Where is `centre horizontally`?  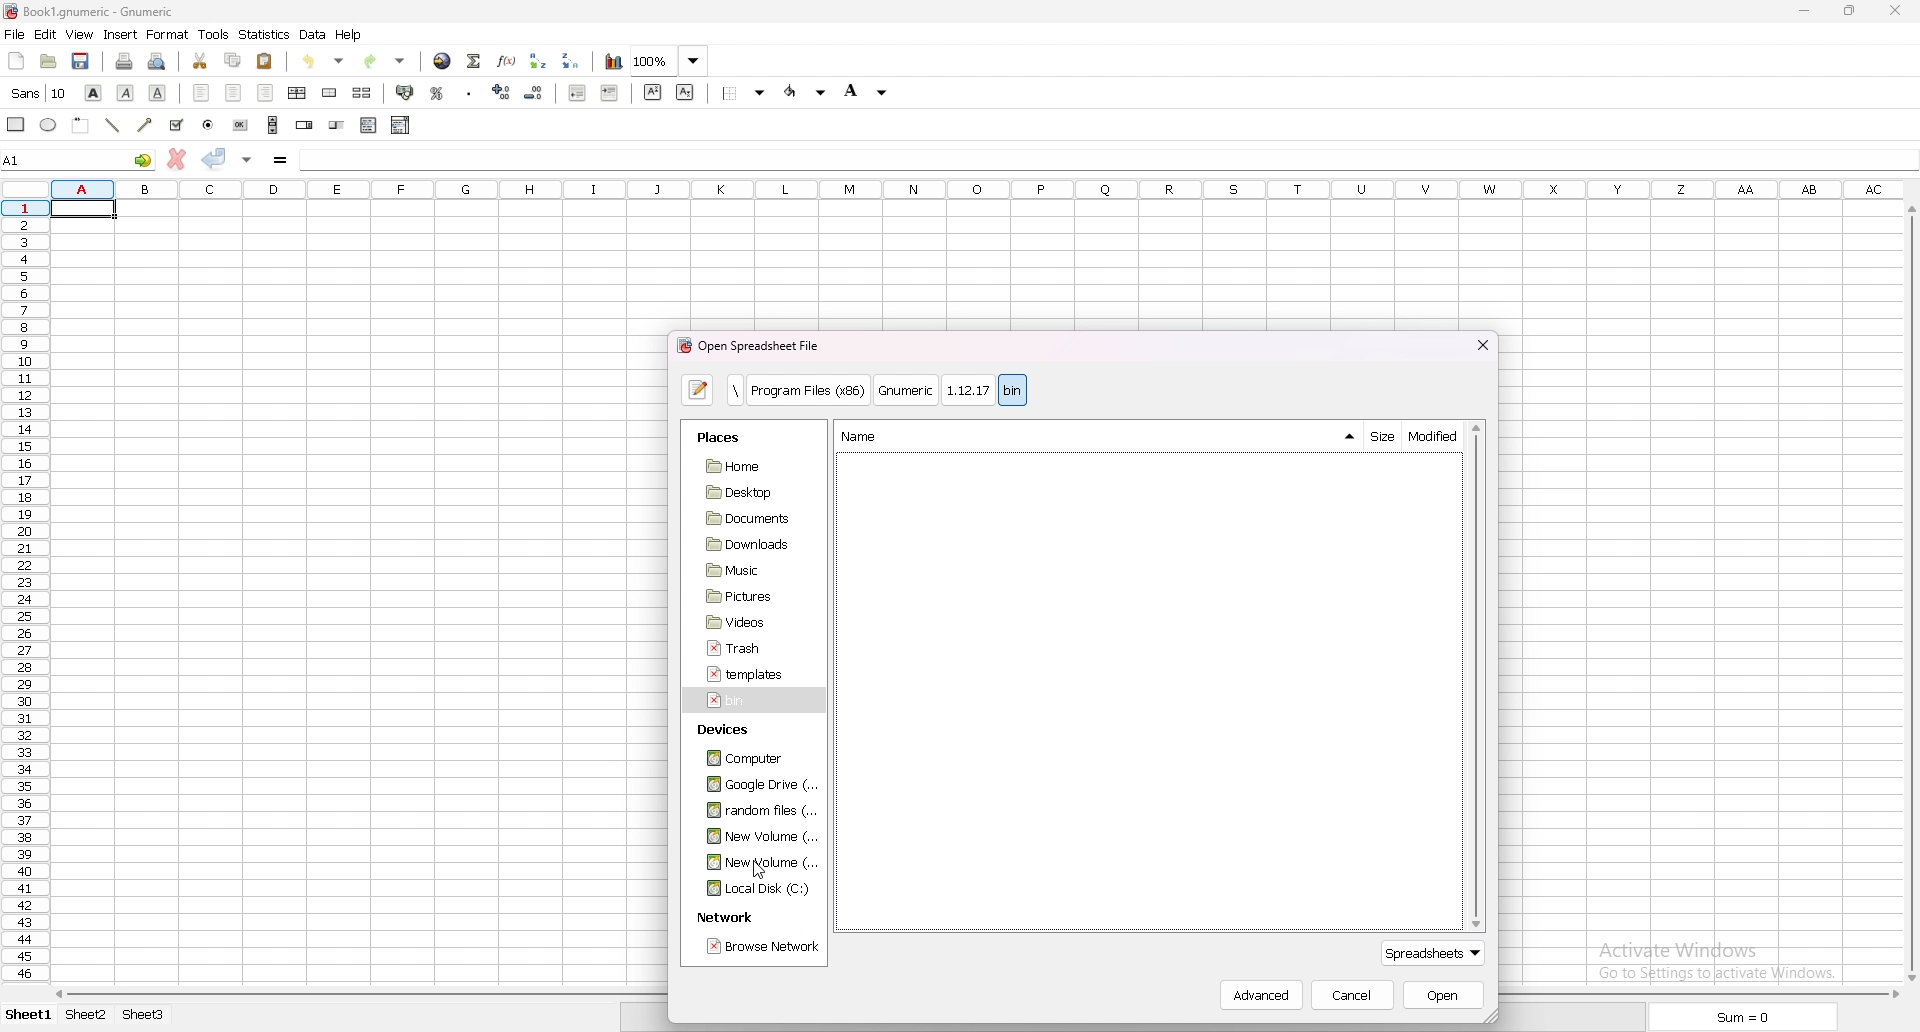 centre horizontally is located at coordinates (298, 93).